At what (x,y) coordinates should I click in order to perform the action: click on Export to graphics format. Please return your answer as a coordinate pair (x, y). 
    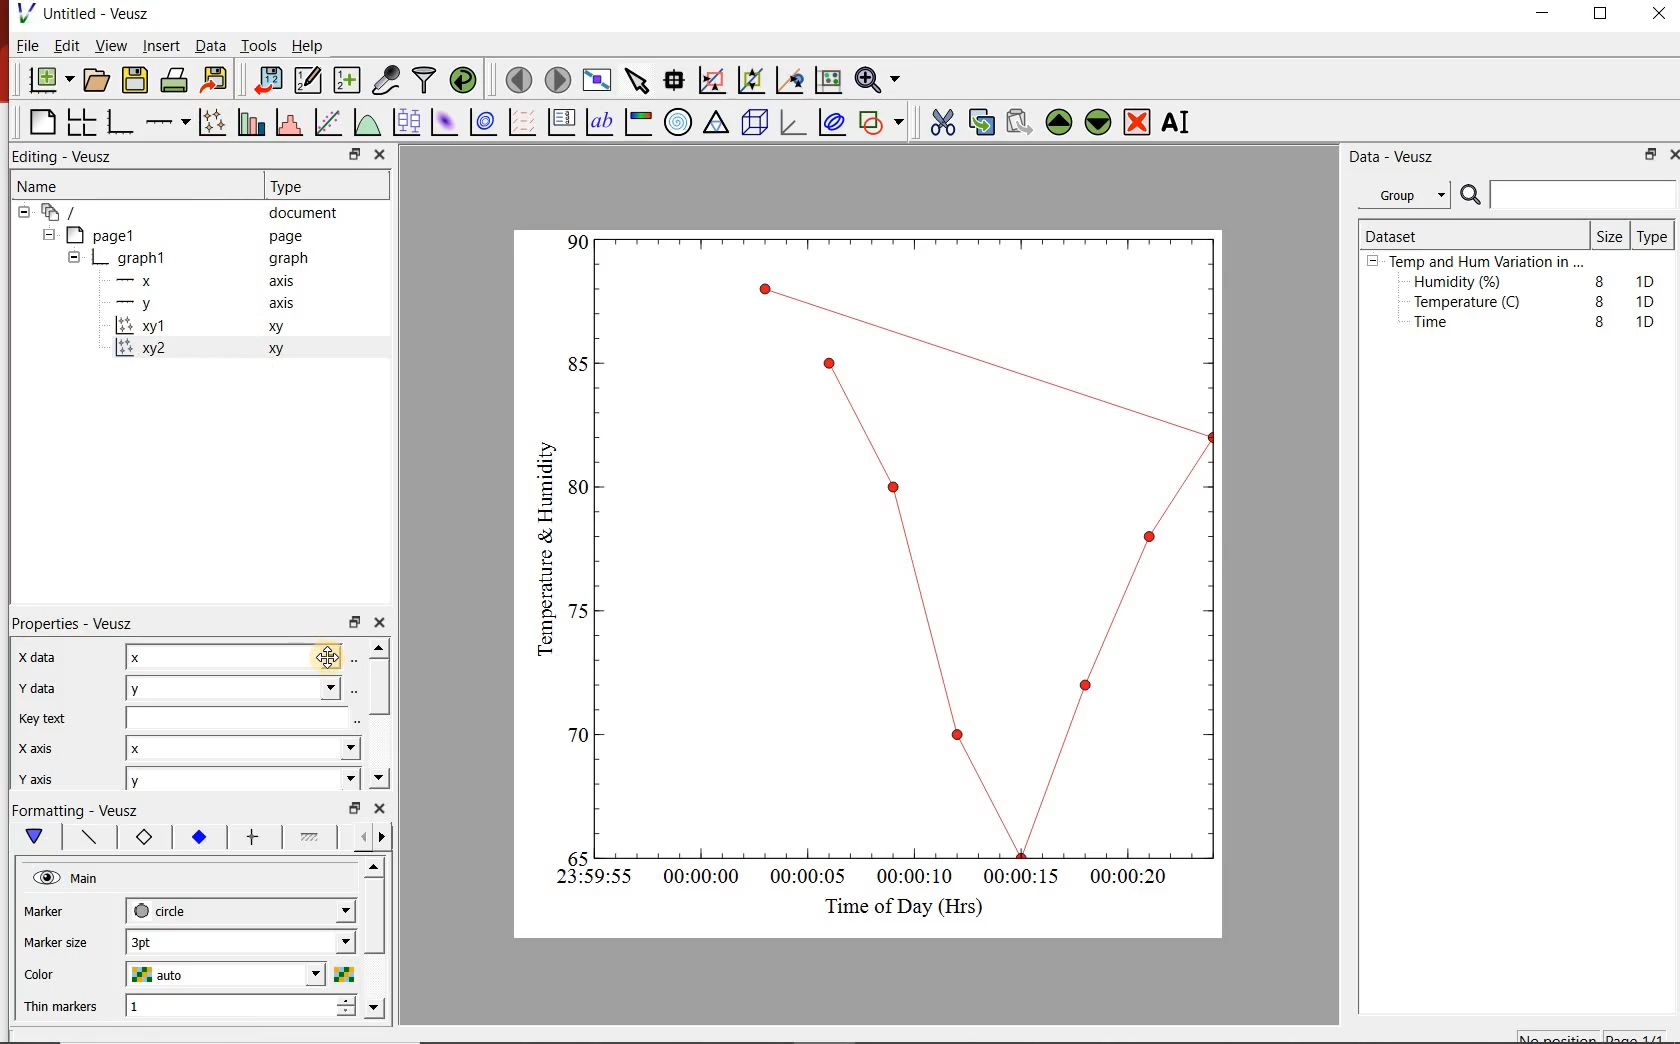
    Looking at the image, I should click on (217, 79).